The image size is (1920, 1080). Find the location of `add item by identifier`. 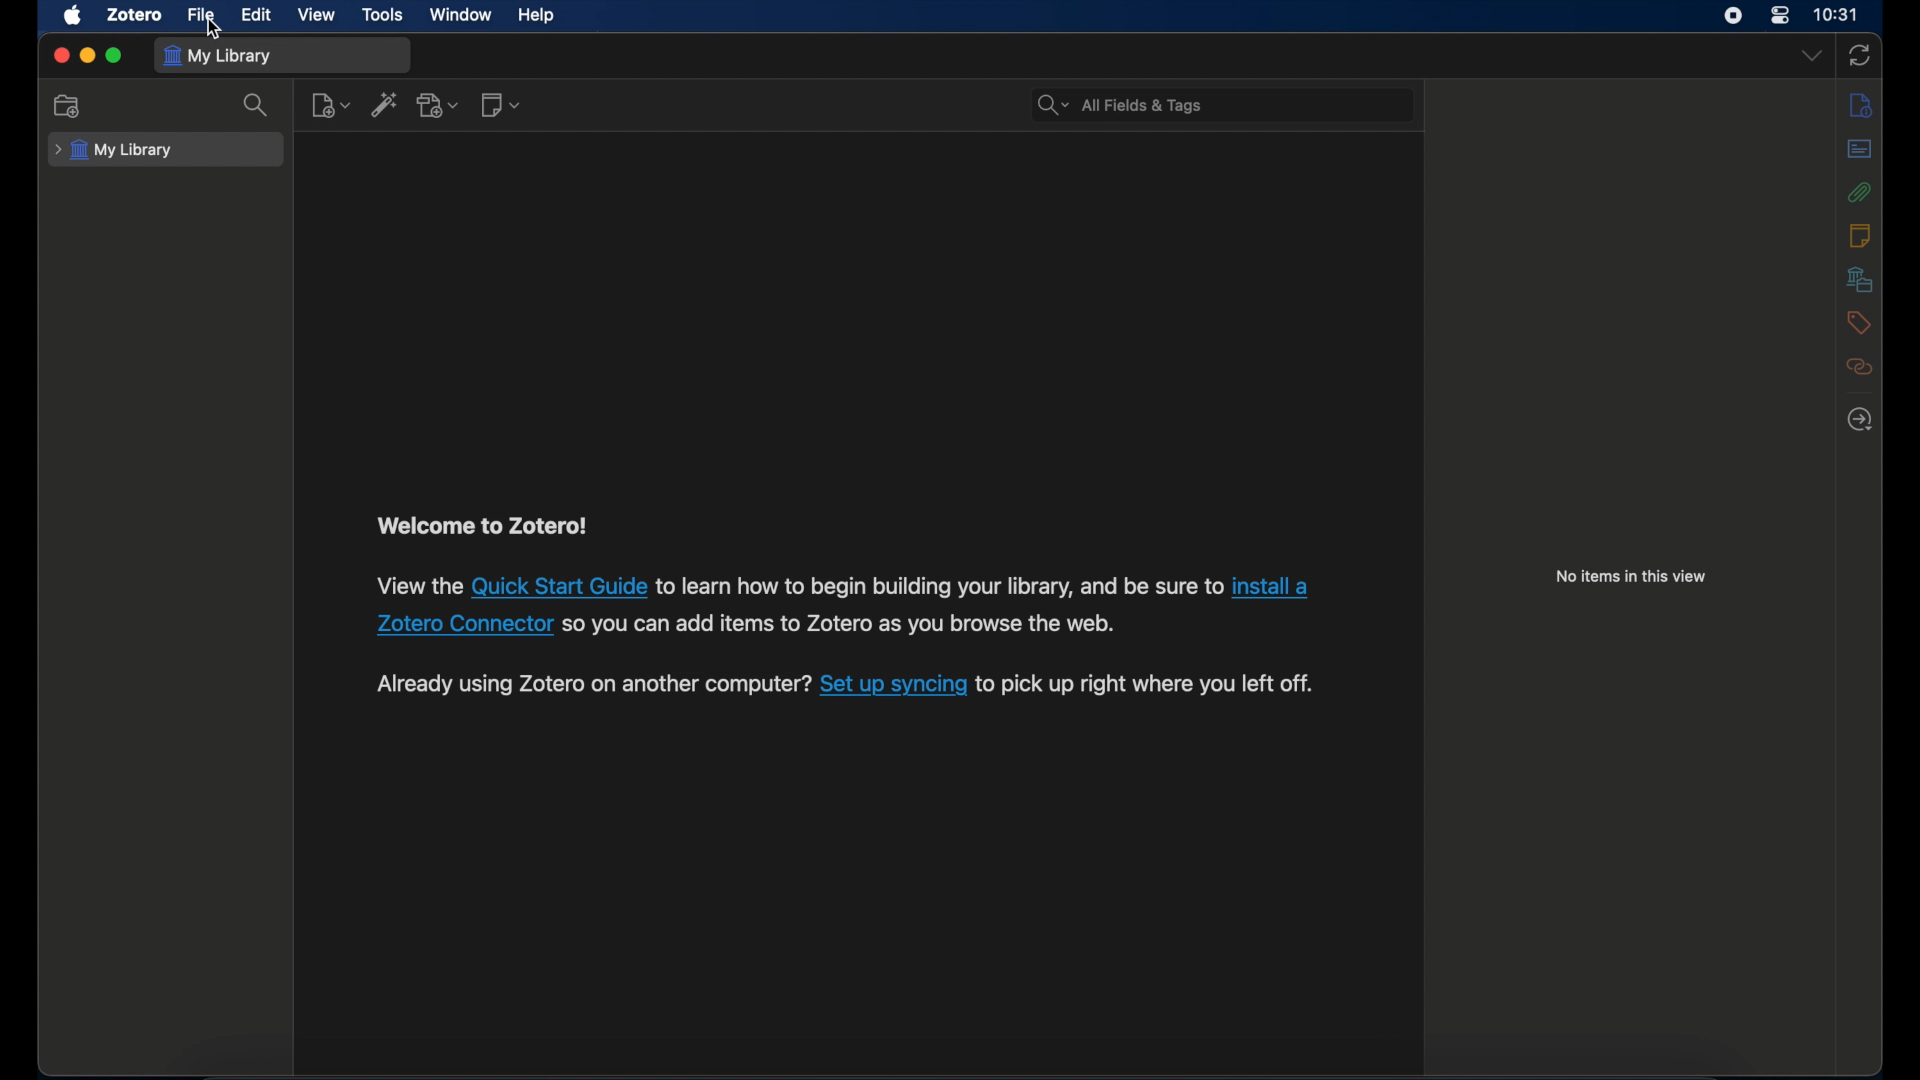

add item by identifier is located at coordinates (384, 103).